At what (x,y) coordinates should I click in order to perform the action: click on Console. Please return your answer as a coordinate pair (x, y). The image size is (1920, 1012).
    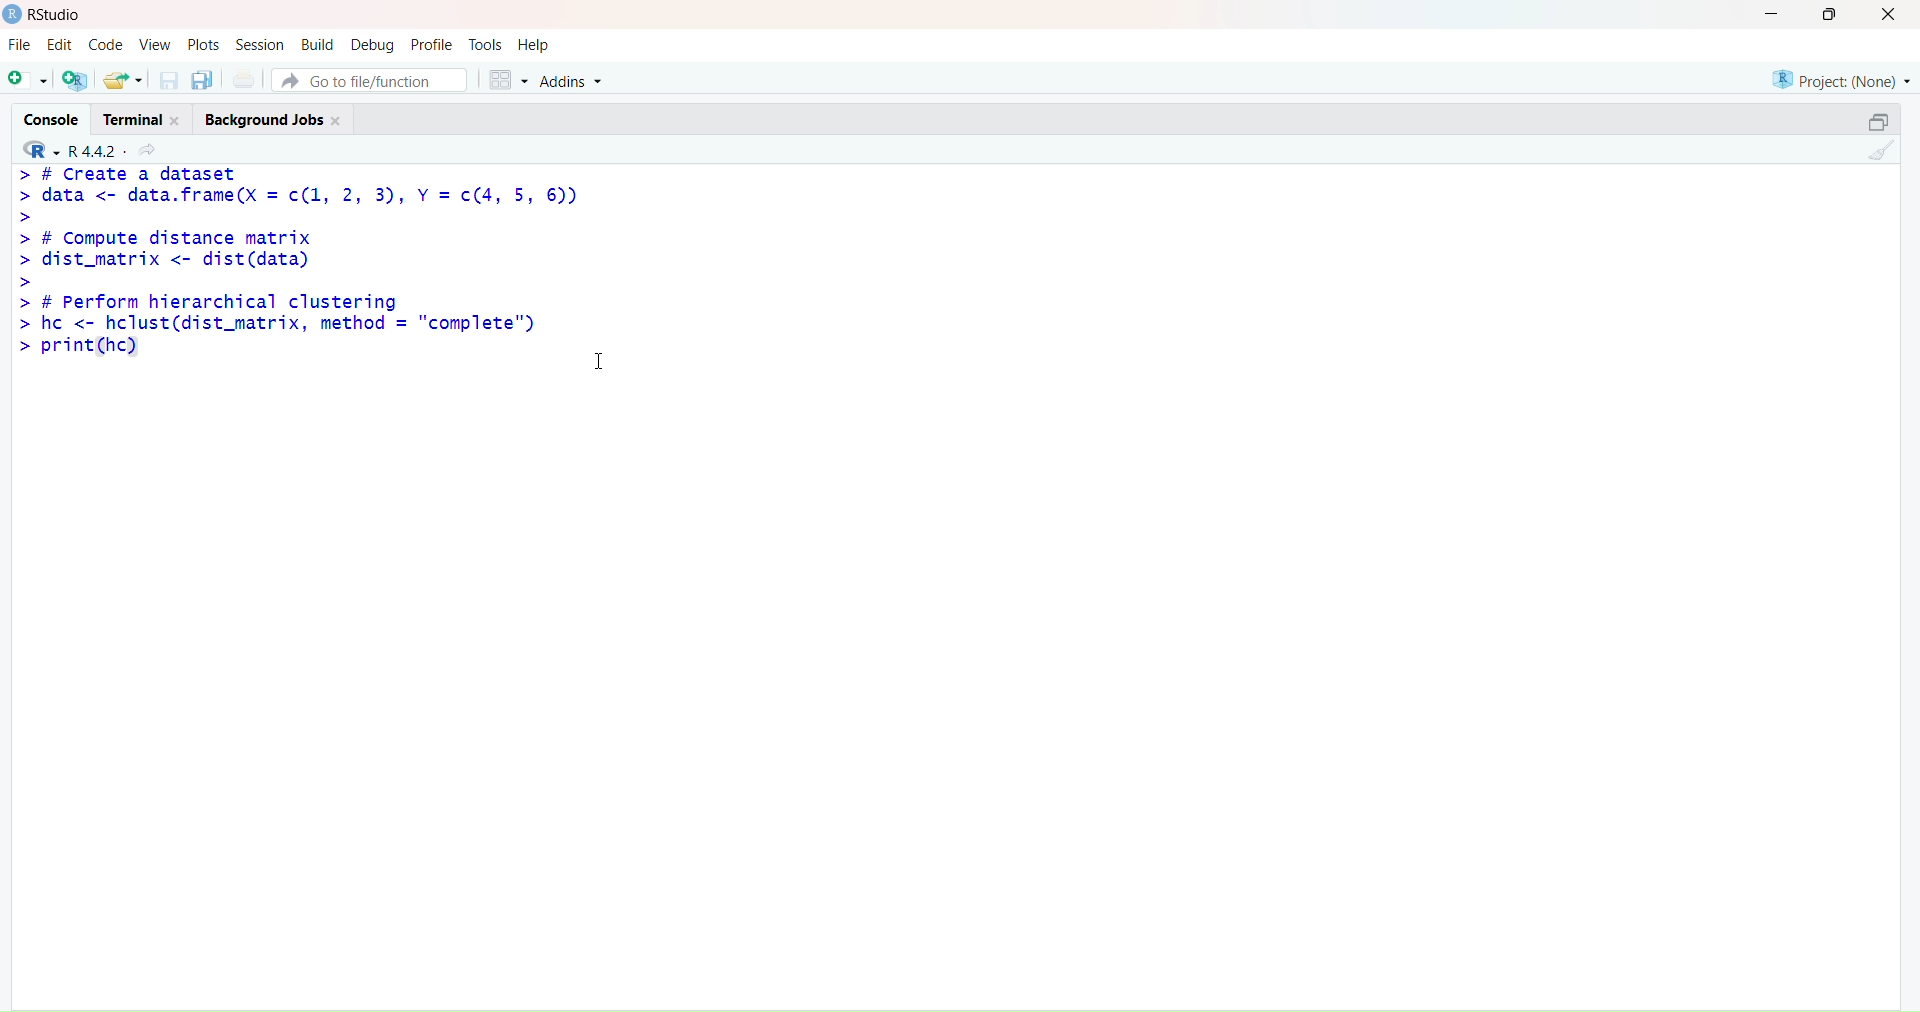
    Looking at the image, I should click on (45, 120).